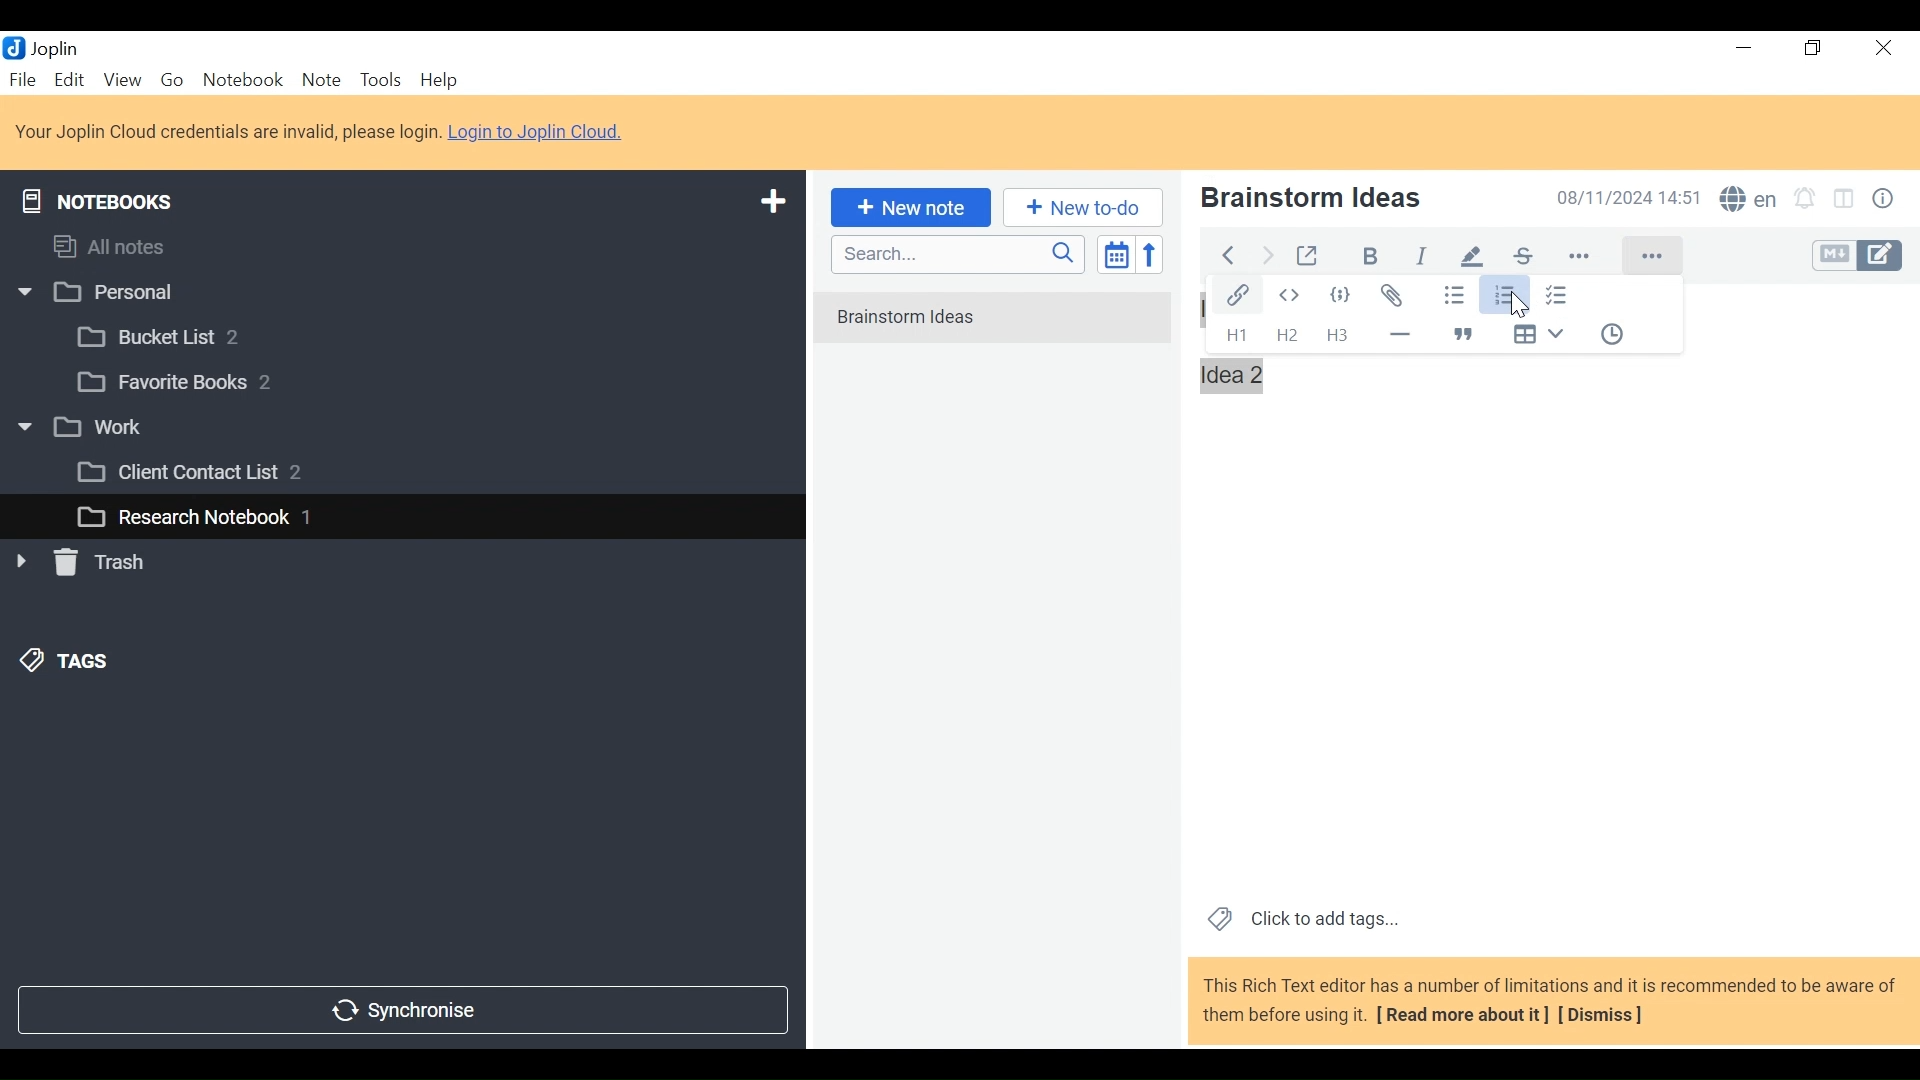  What do you see at coordinates (1585, 254) in the screenshot?
I see `more options` at bounding box center [1585, 254].